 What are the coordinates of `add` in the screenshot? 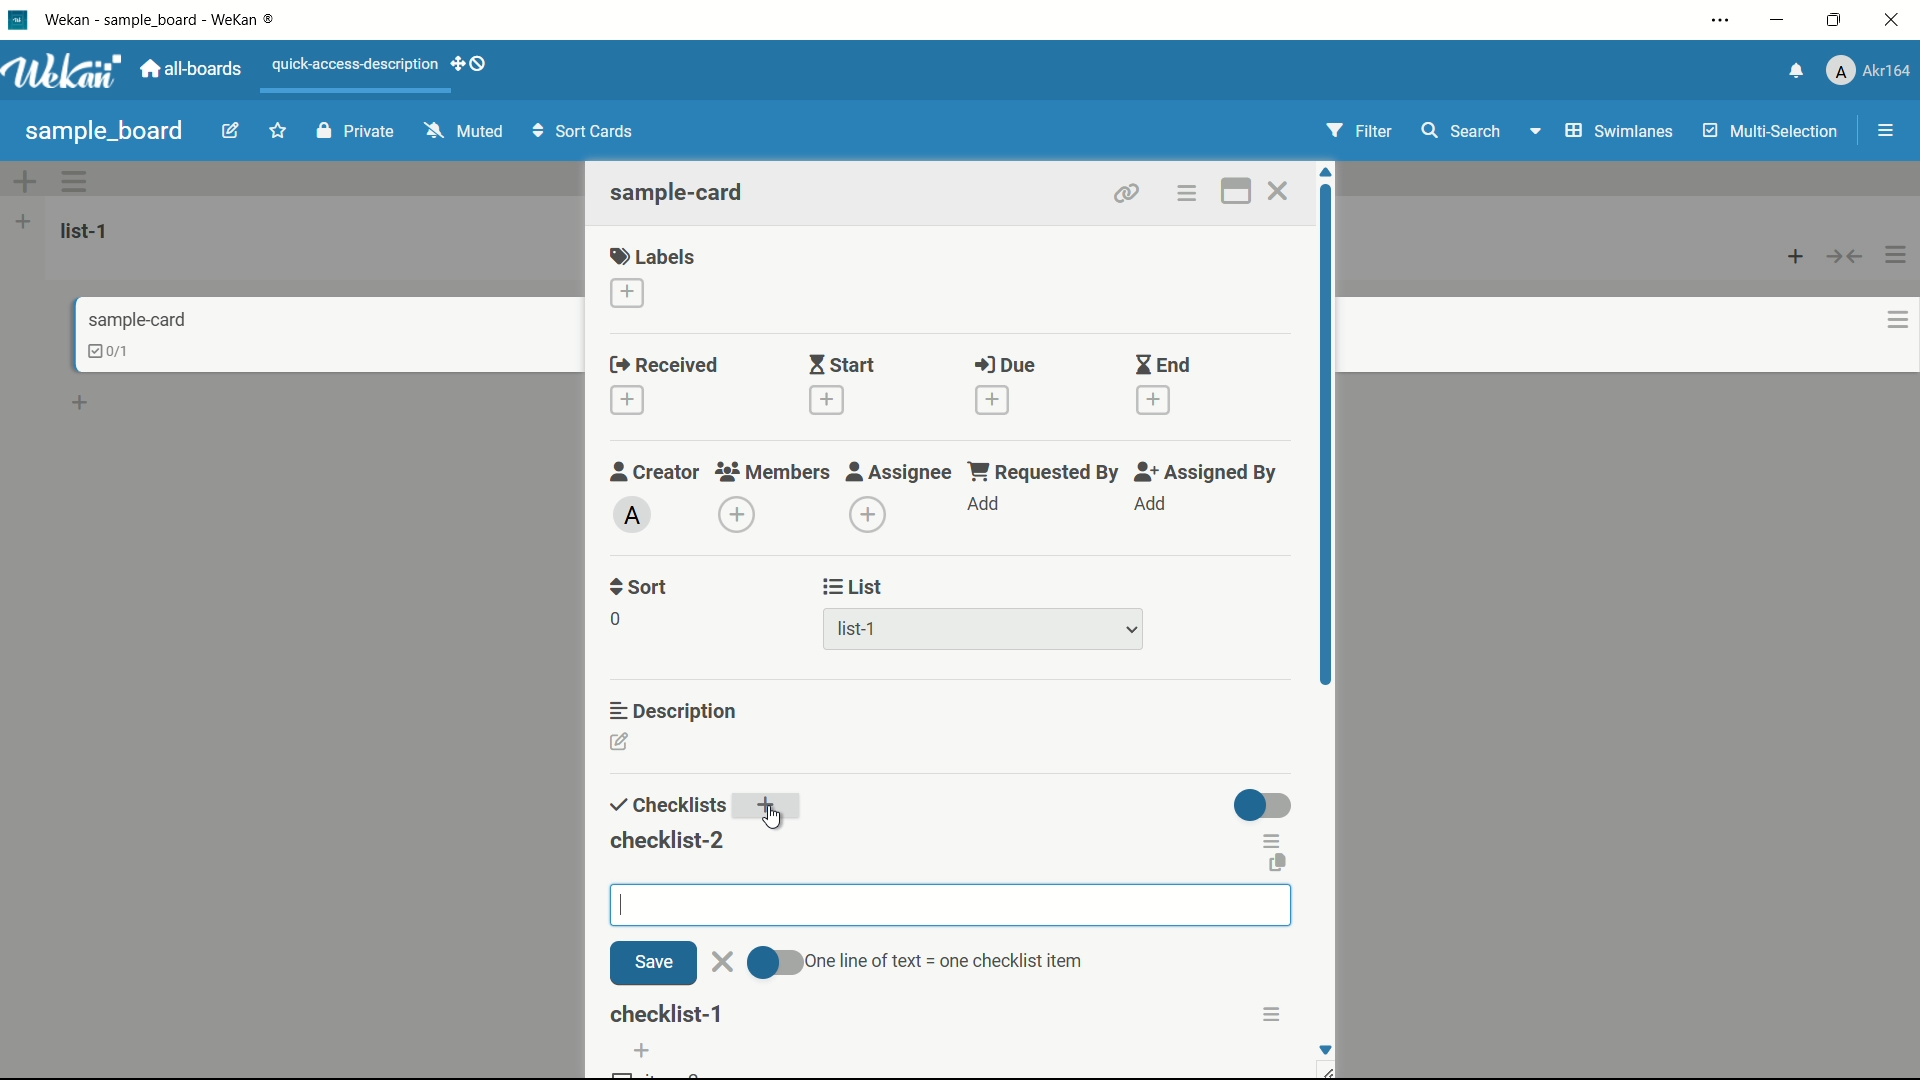 It's located at (641, 1051).